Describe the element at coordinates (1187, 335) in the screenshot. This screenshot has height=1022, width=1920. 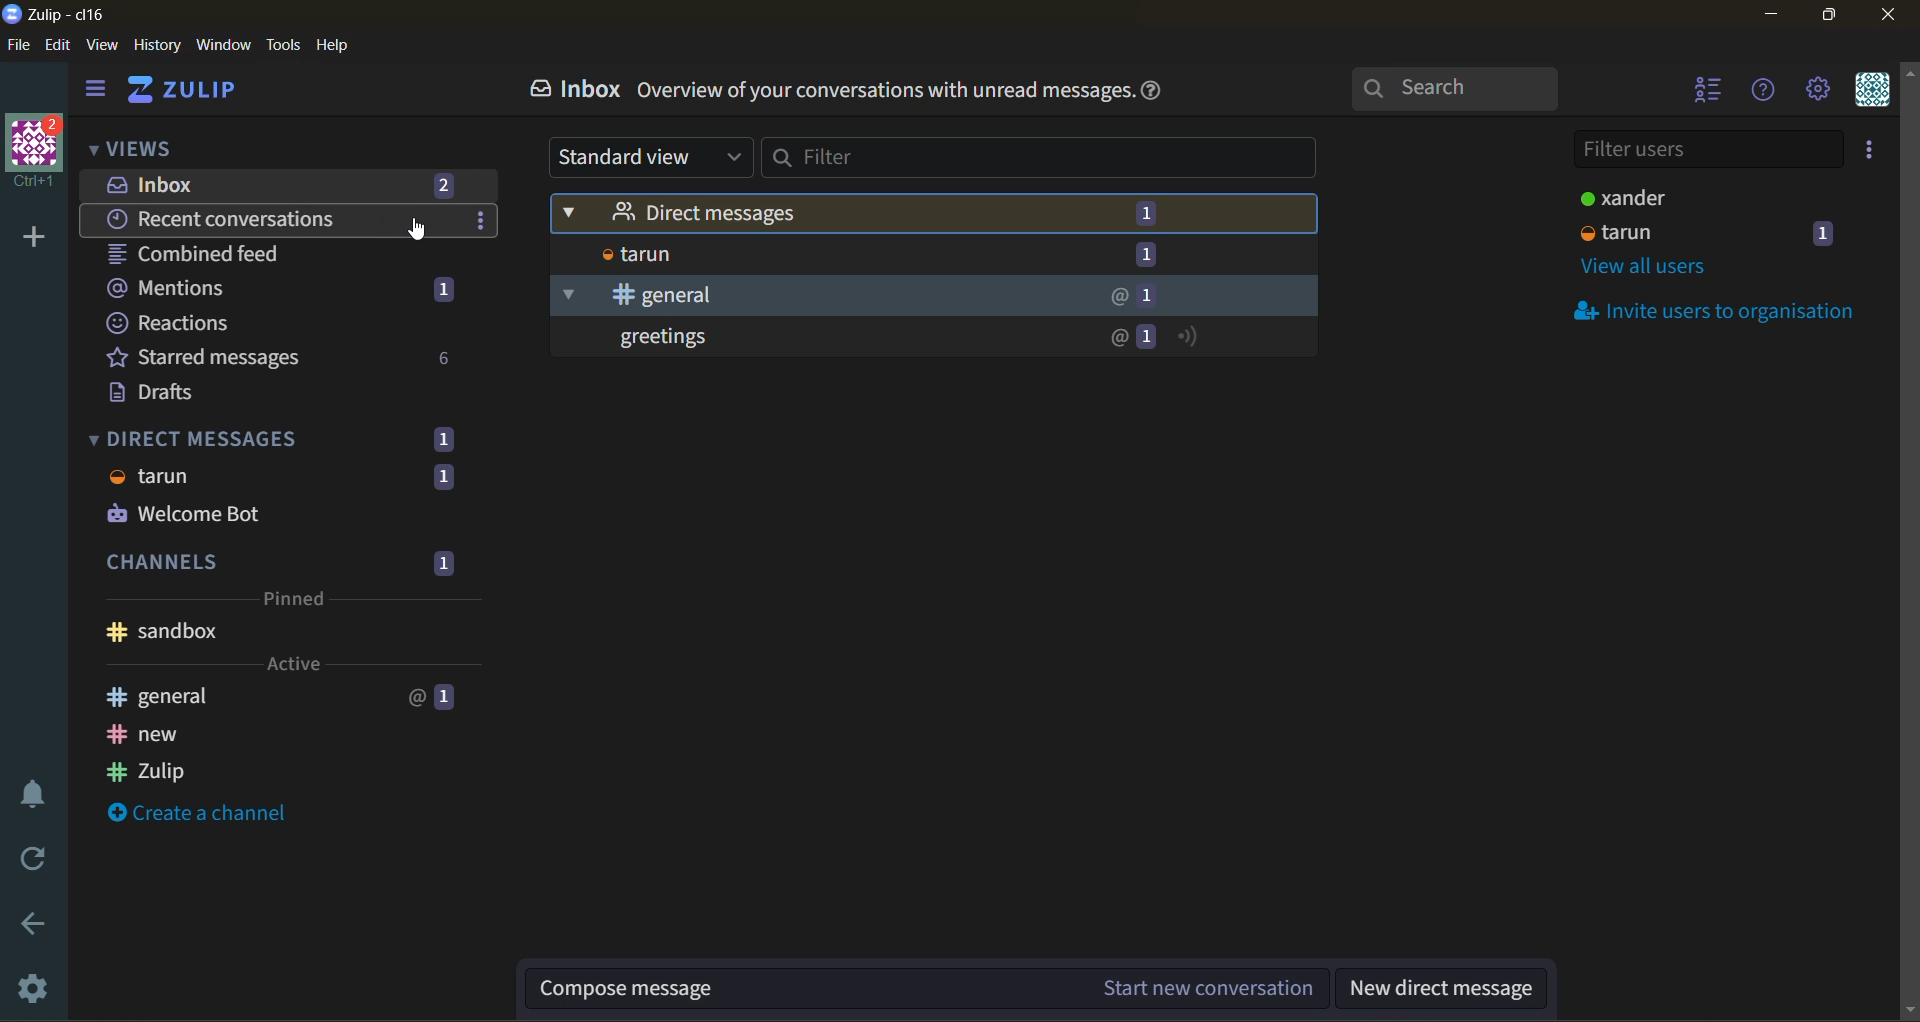
I see `active status` at that location.